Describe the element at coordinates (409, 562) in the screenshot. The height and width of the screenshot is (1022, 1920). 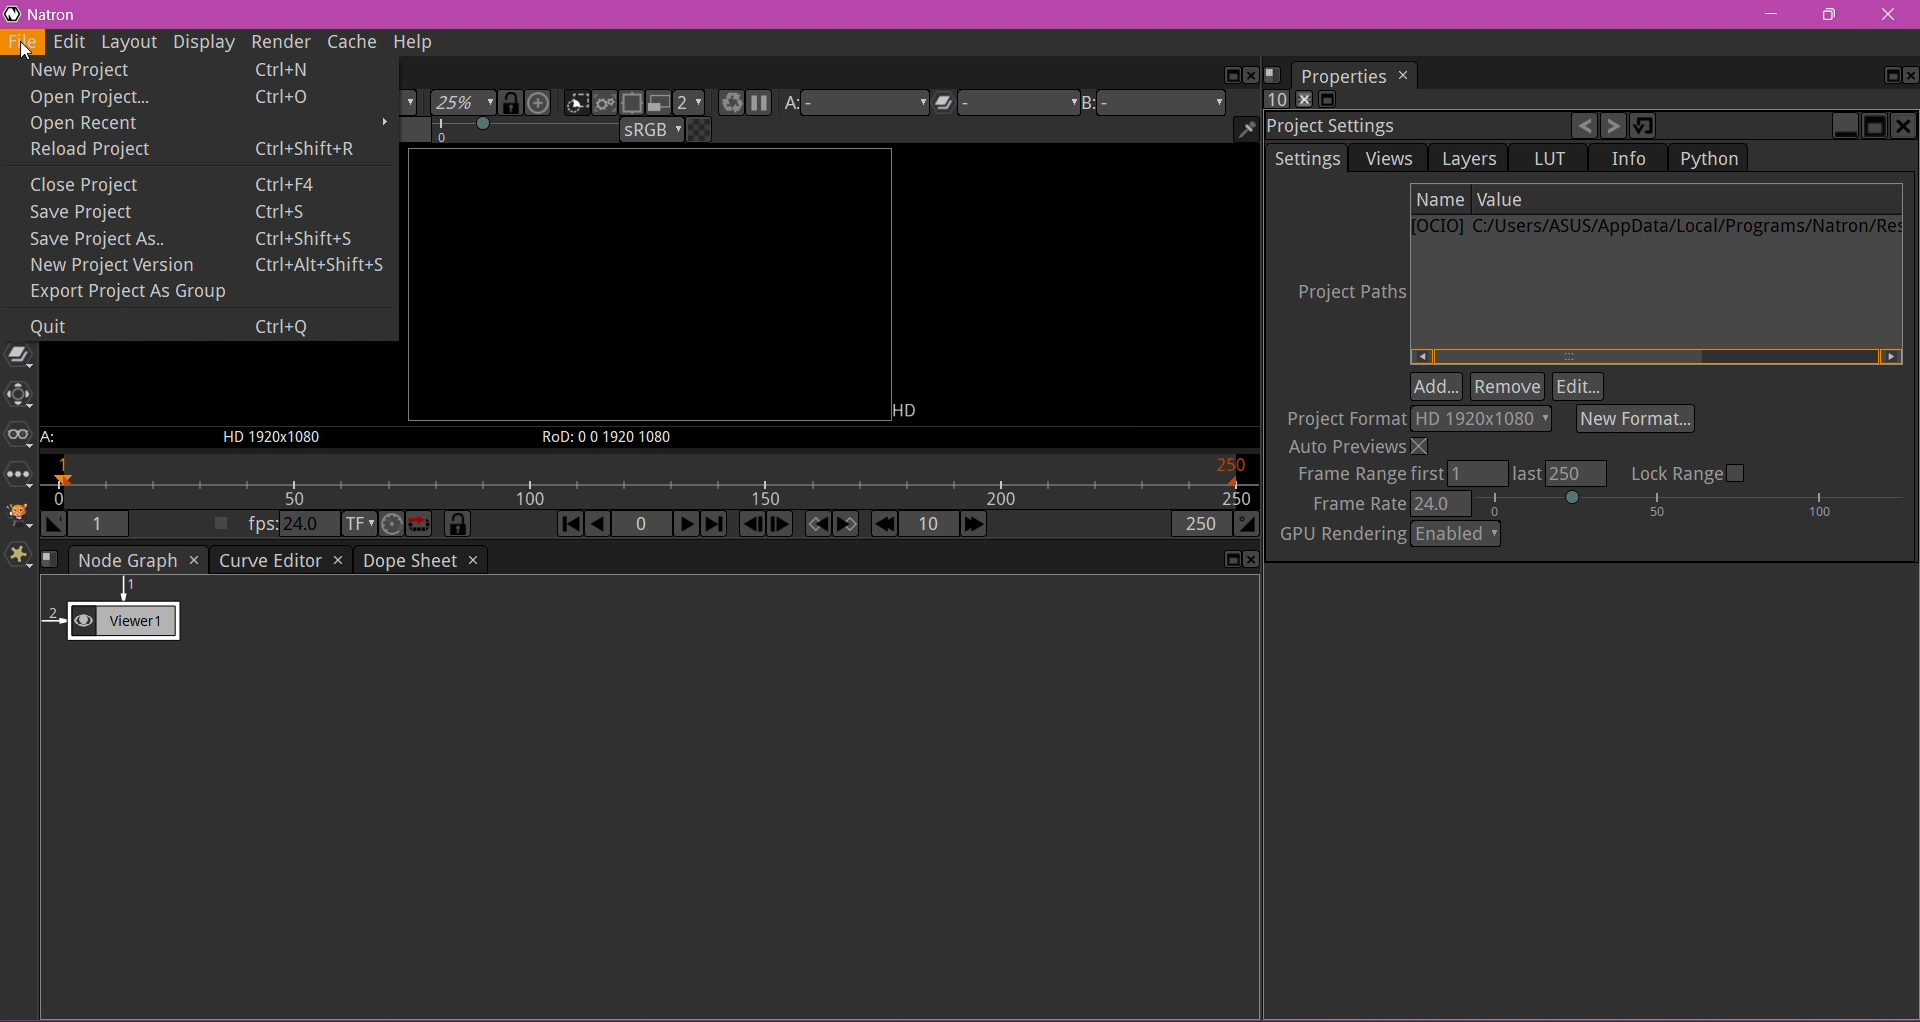
I see `Dope Sheet` at that location.